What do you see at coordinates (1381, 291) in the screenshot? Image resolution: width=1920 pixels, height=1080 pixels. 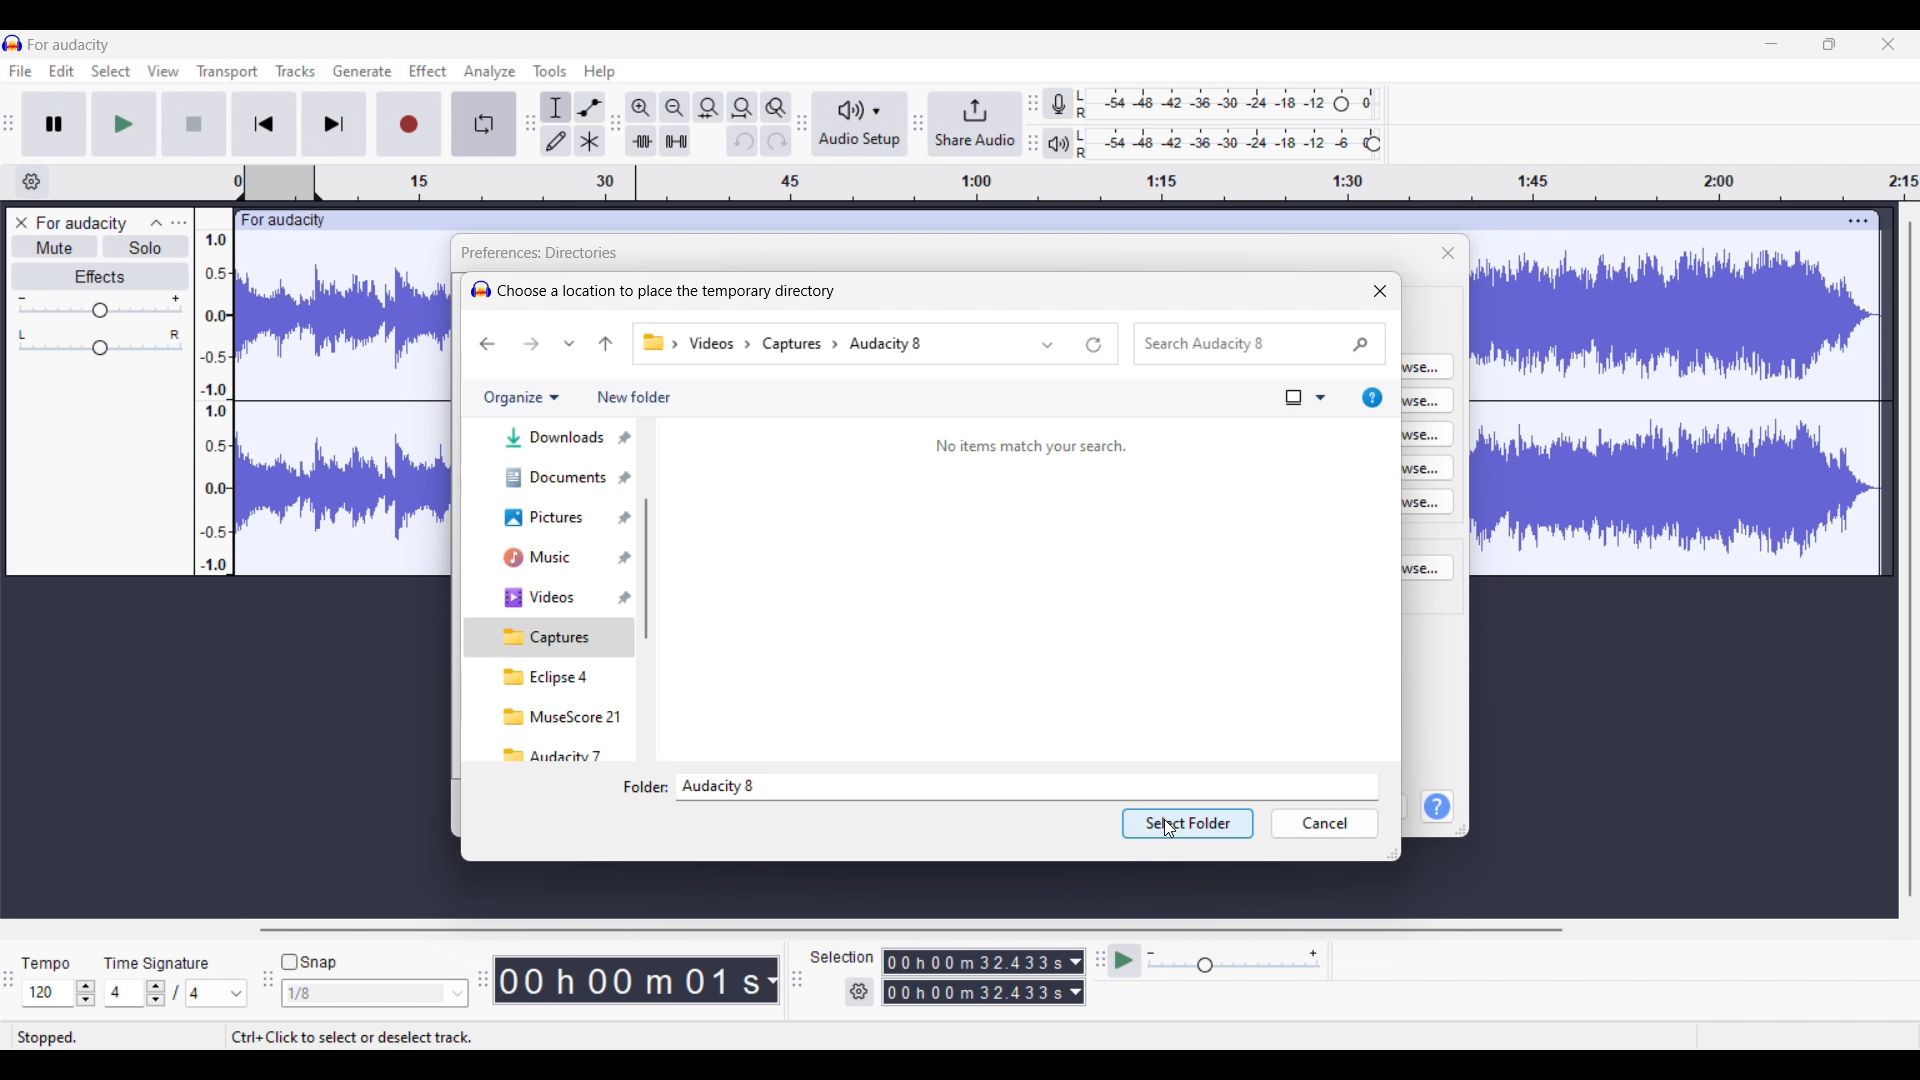 I see `Close` at bounding box center [1381, 291].